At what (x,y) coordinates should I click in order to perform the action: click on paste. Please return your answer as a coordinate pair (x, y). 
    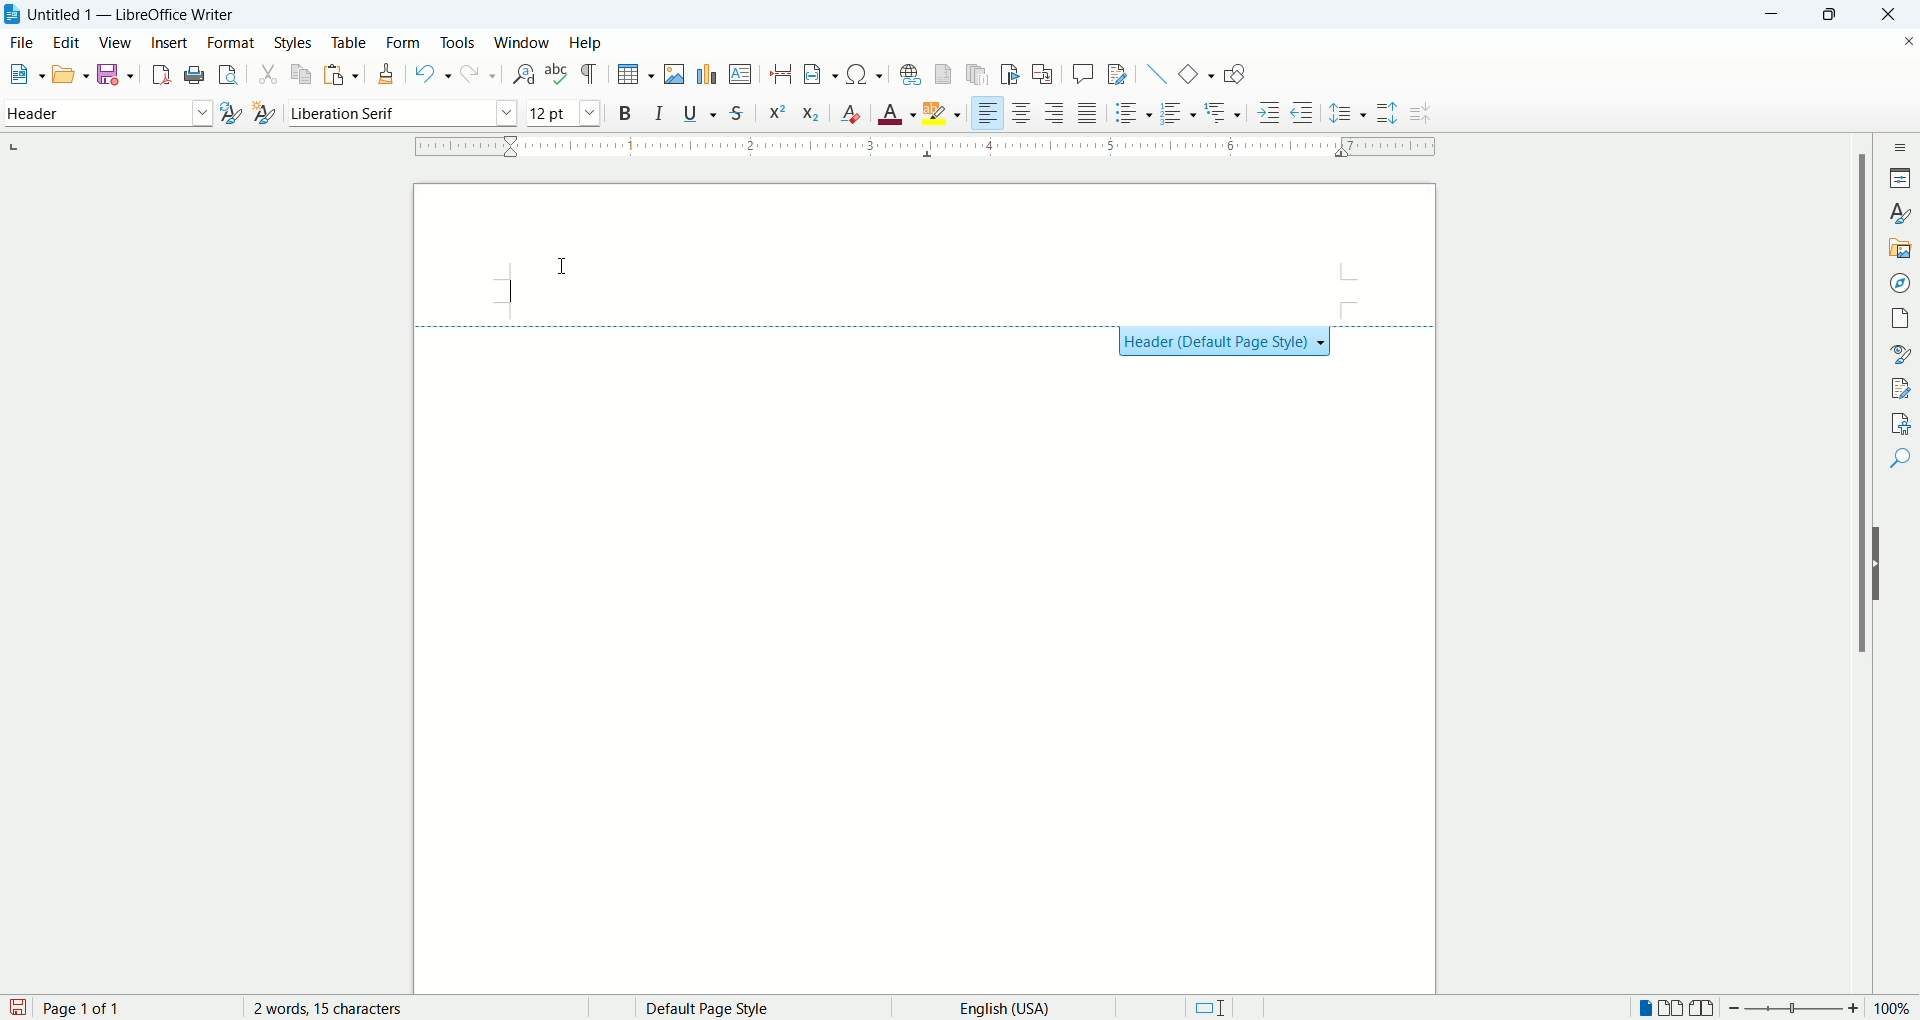
    Looking at the image, I should click on (340, 75).